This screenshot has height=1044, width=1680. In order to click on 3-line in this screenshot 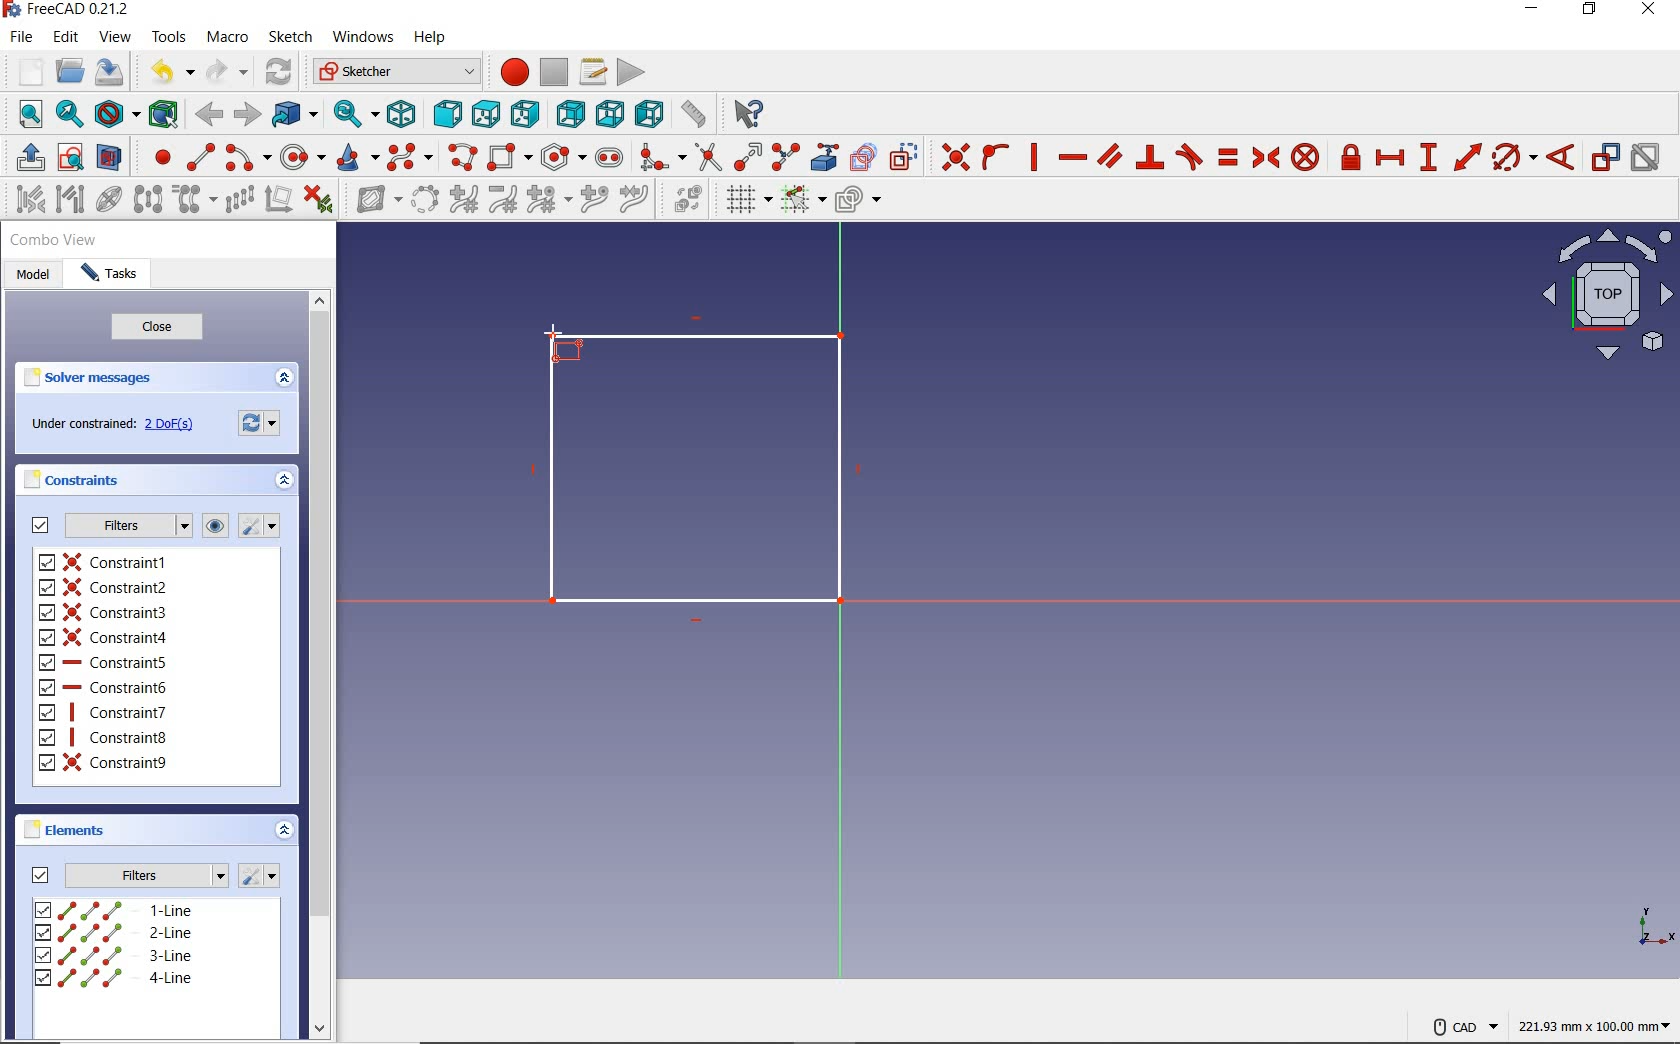, I will do `click(120, 956)`.